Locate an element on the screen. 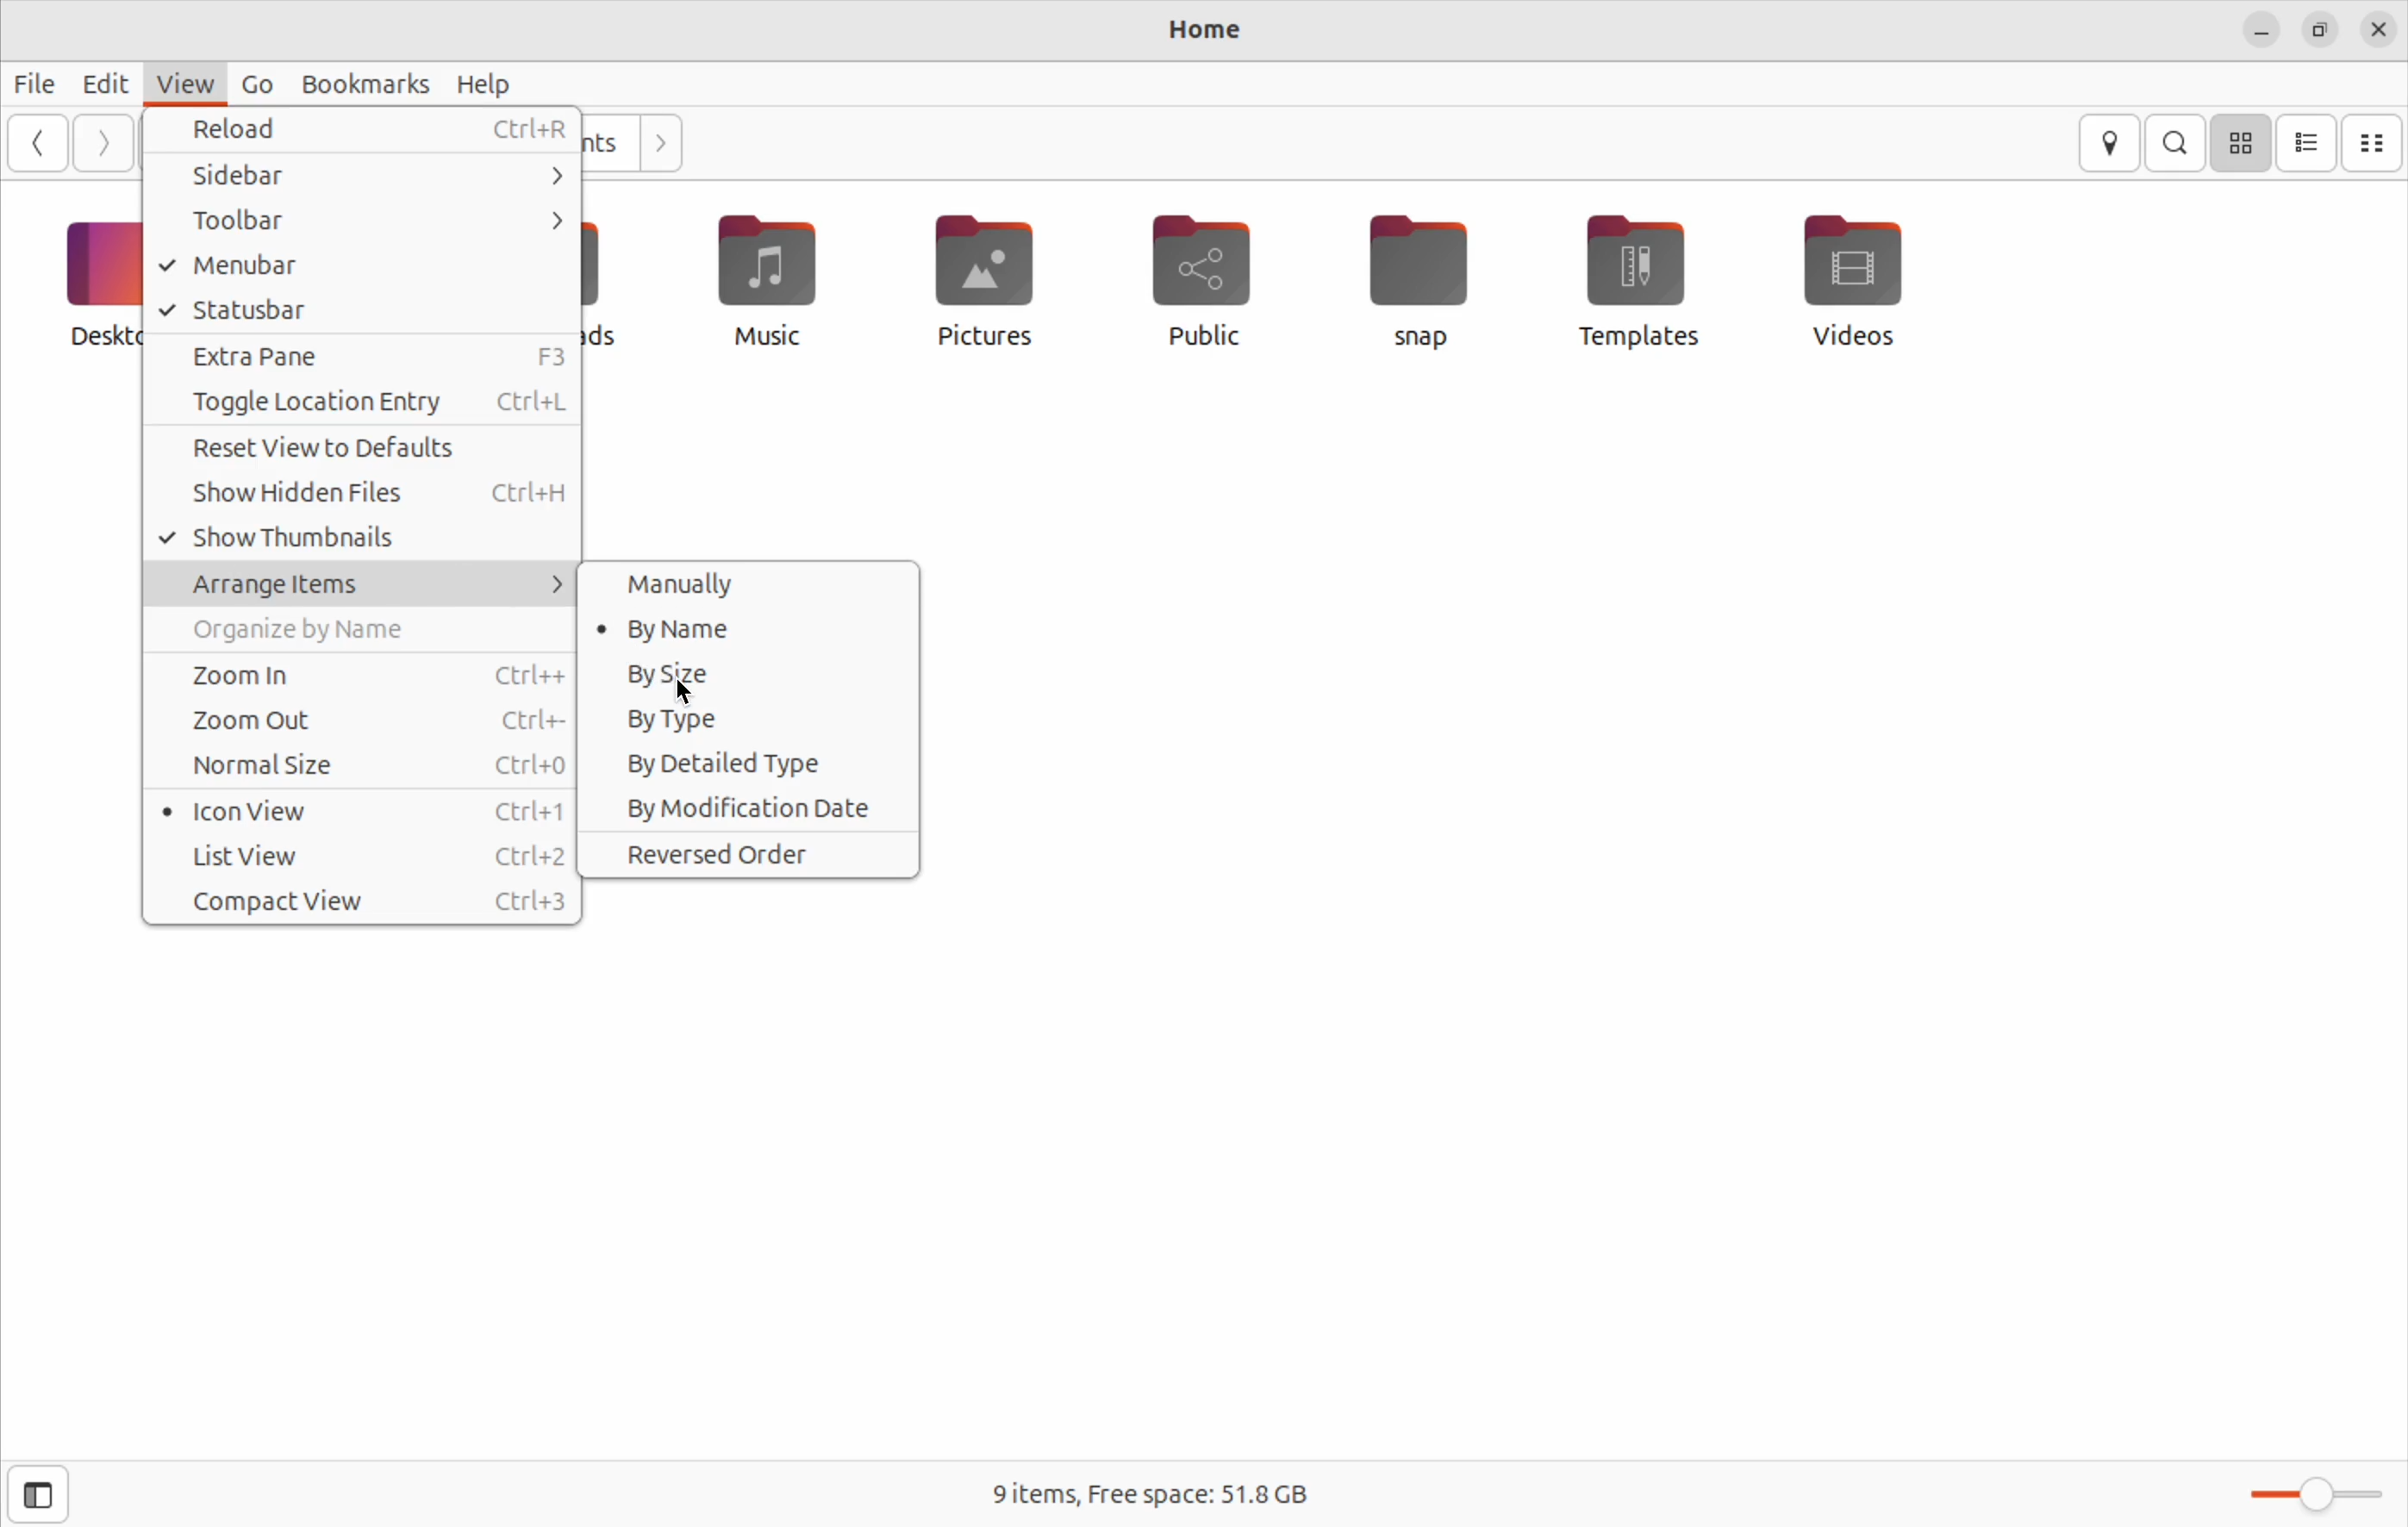 The image size is (2408, 1527). close files is located at coordinates (2377, 31).